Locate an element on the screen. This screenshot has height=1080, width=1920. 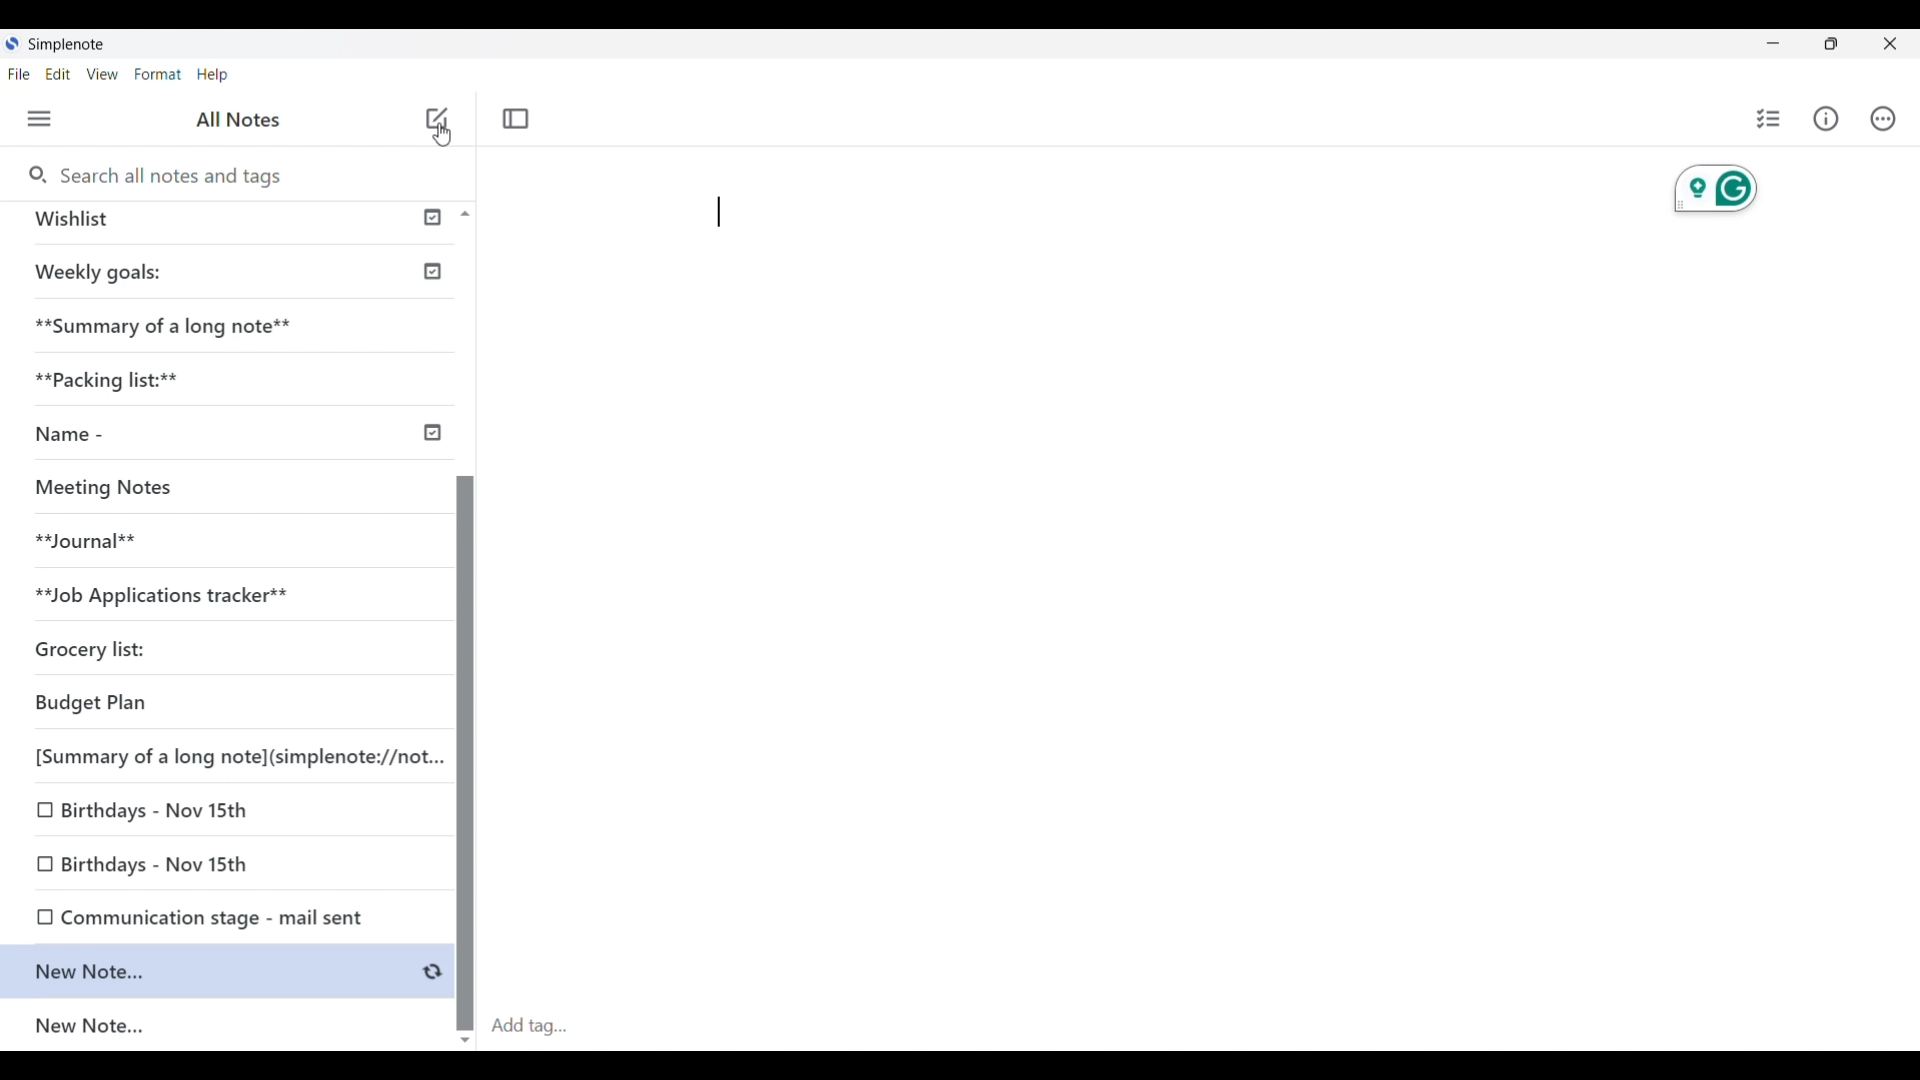
Saving is located at coordinates (432, 972).